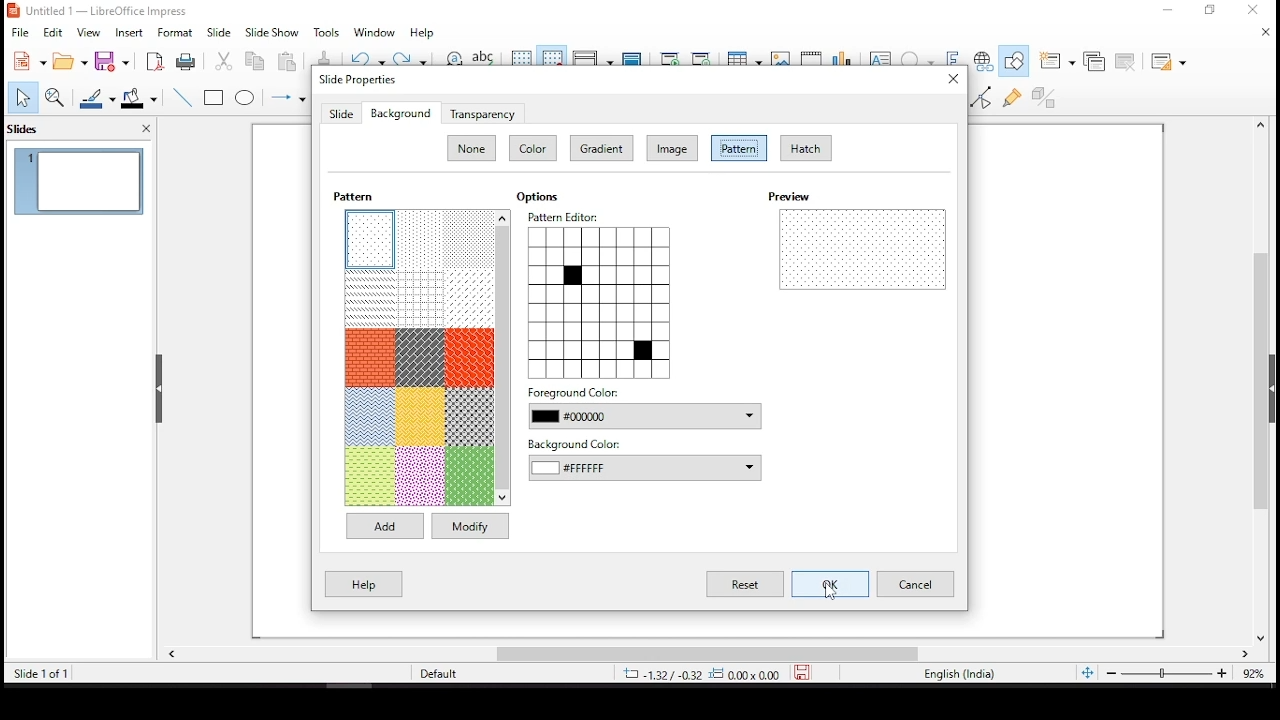 This screenshot has height=720, width=1280. What do you see at coordinates (186, 63) in the screenshot?
I see `print` at bounding box center [186, 63].